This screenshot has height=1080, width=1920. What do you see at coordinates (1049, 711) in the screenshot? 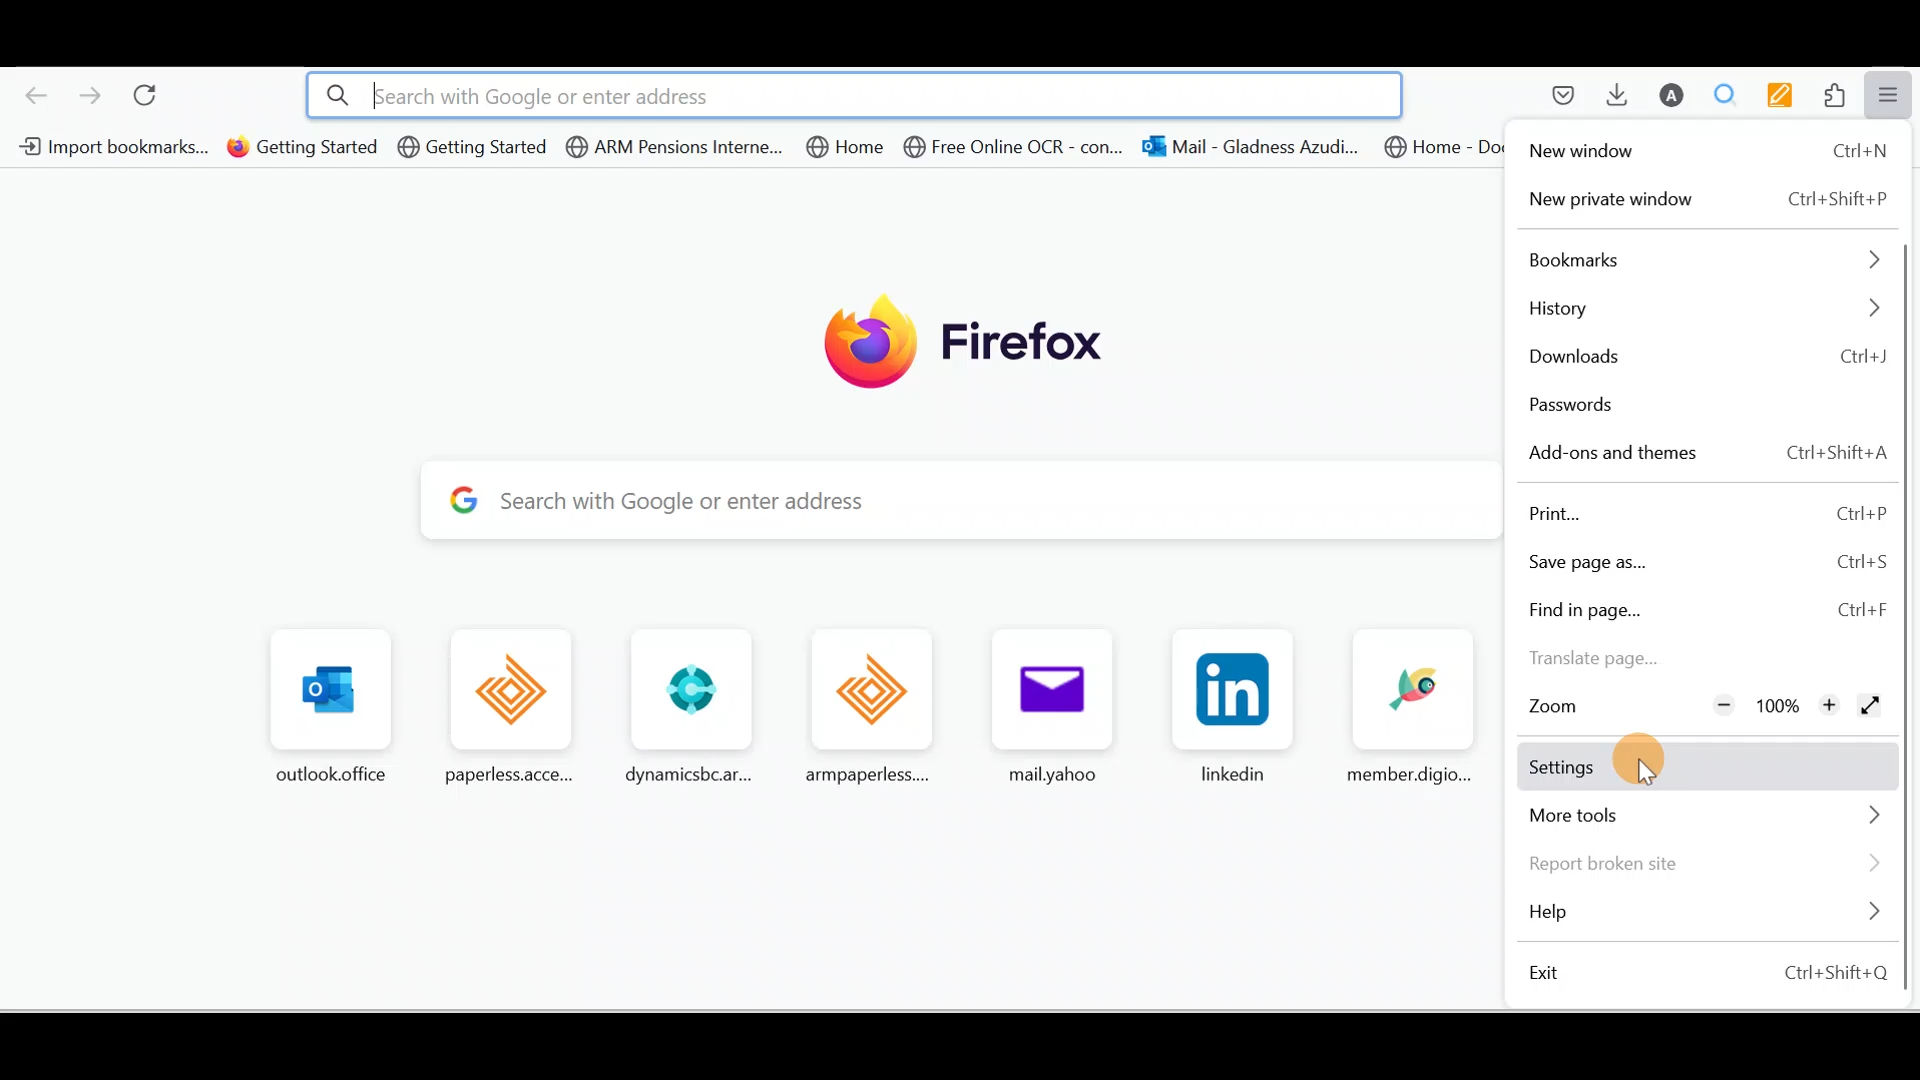
I see `mailyahoo` at bounding box center [1049, 711].